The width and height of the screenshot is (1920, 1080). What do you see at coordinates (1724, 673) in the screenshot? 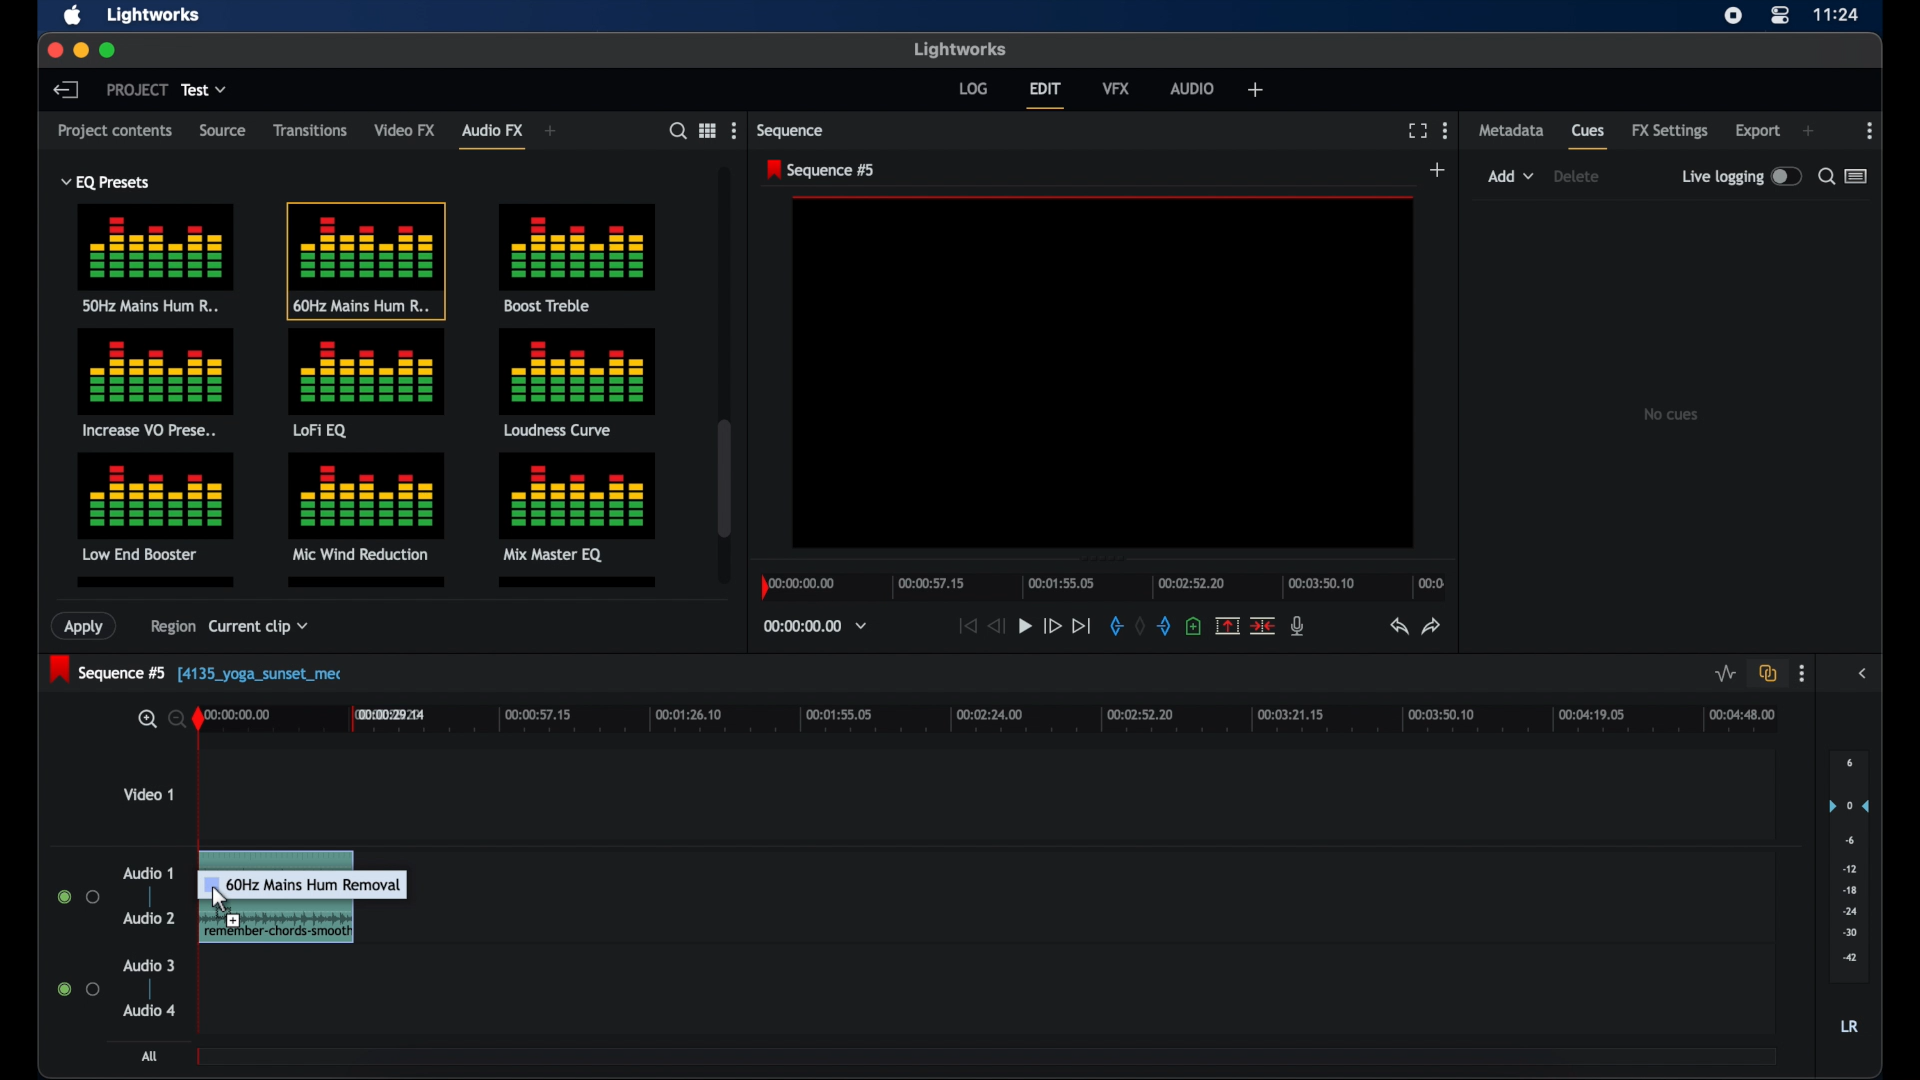
I see `toggle audio levels editing` at bounding box center [1724, 673].